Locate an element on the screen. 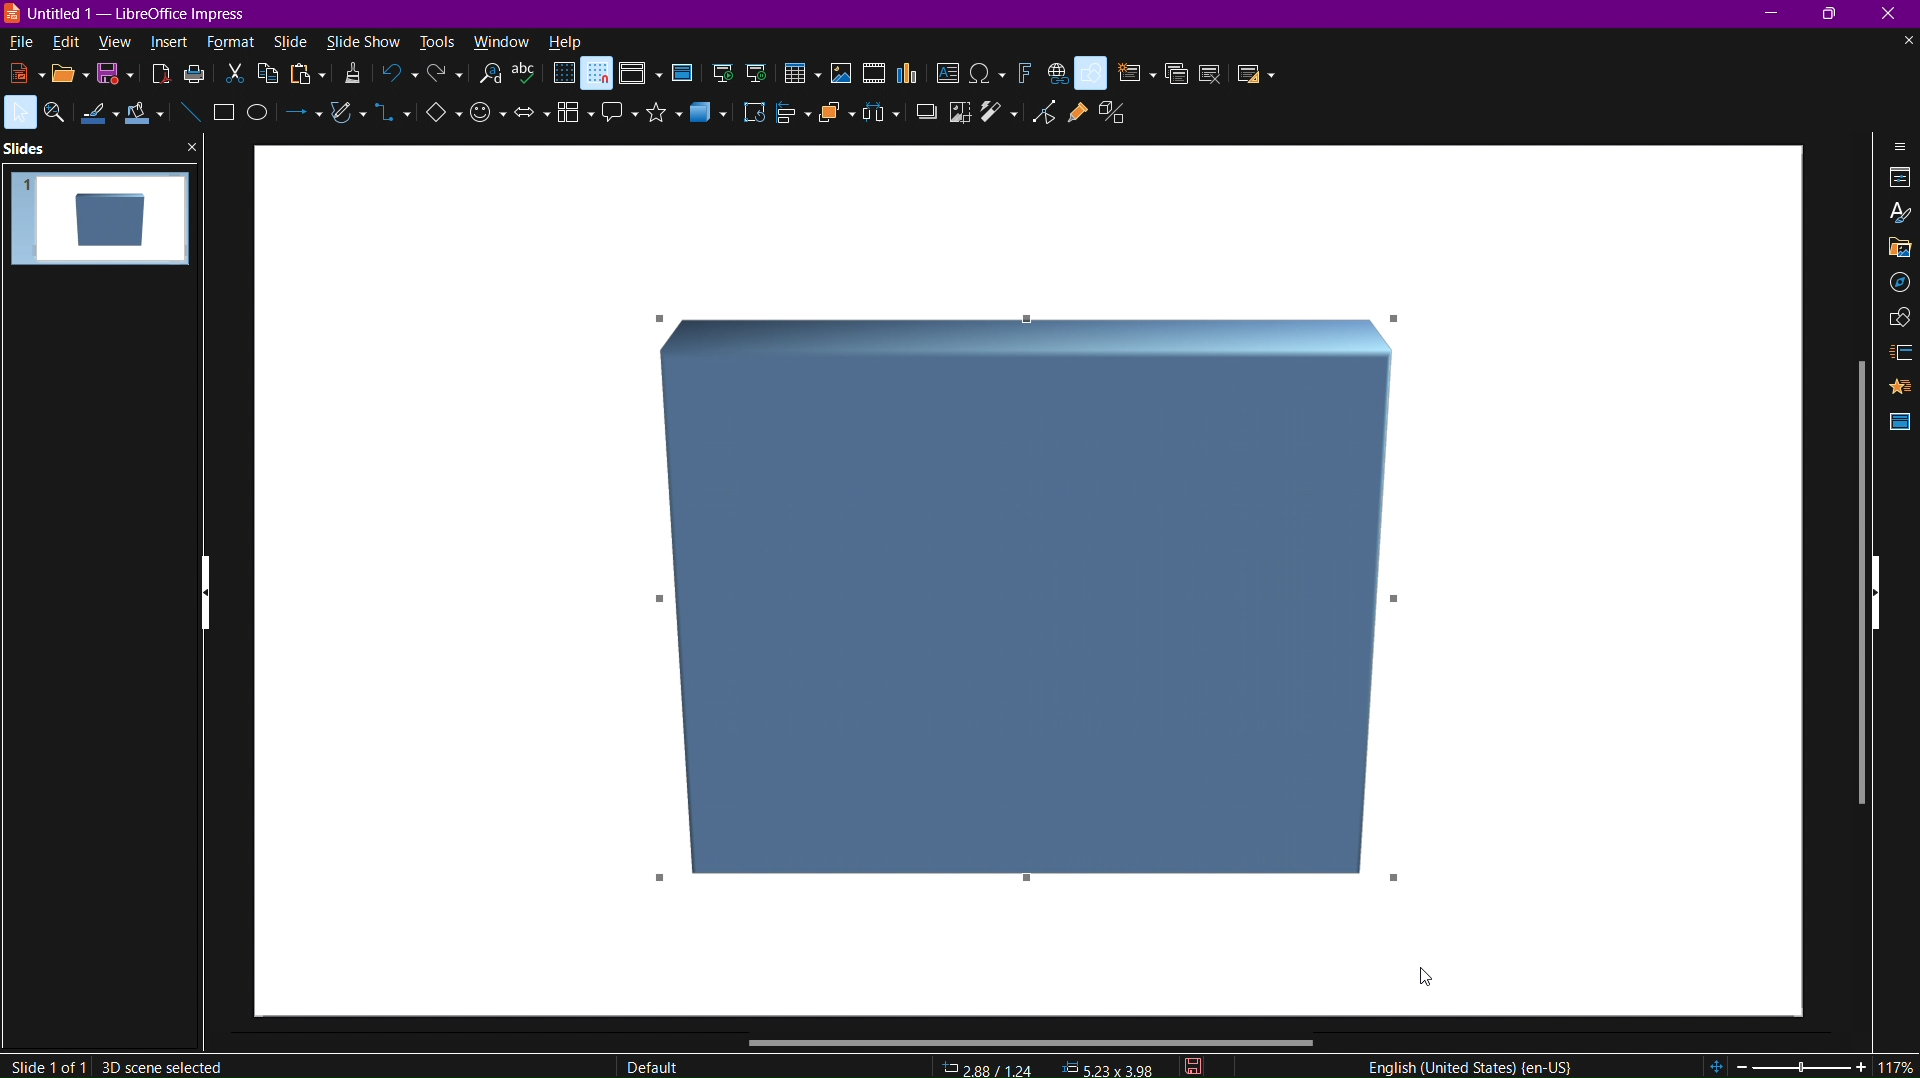 This screenshot has width=1920, height=1078. Duplicate Slide is located at coordinates (1175, 74).